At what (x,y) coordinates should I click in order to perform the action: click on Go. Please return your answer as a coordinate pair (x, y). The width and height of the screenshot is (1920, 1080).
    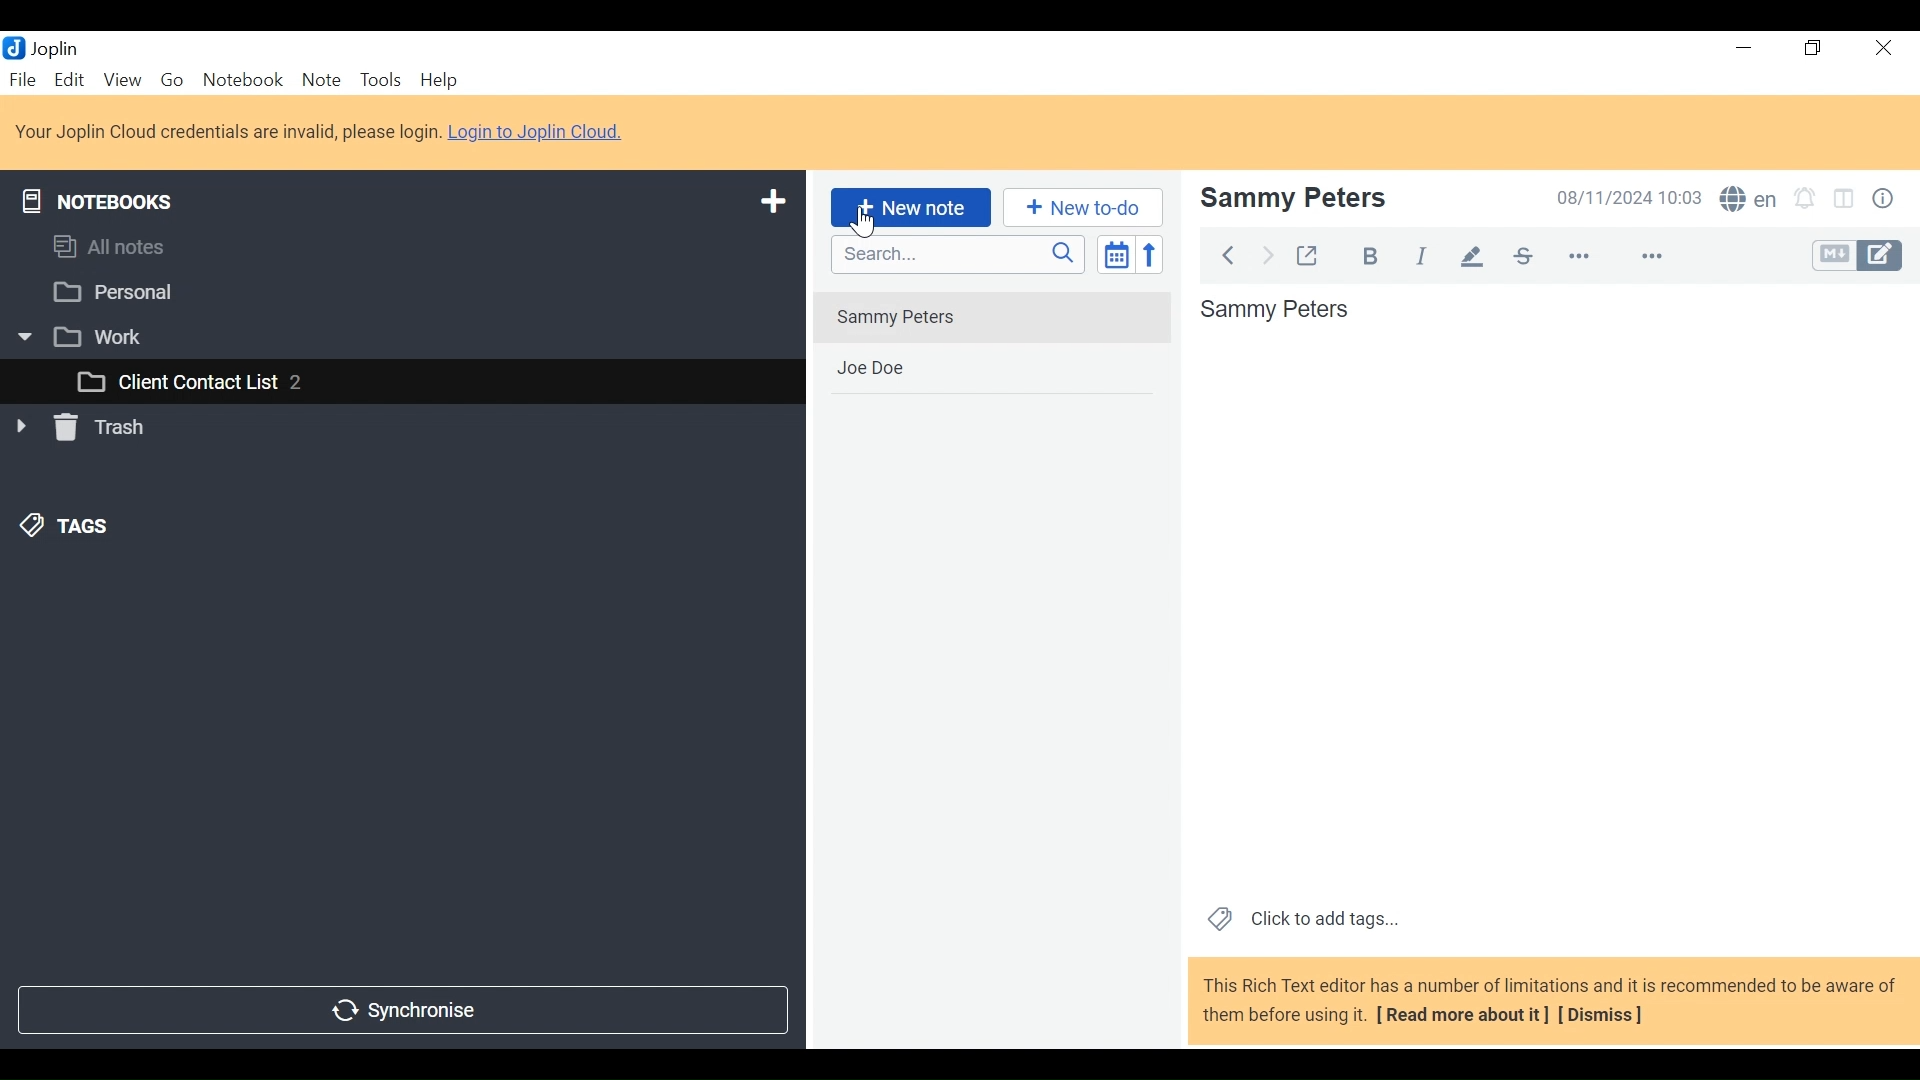
    Looking at the image, I should click on (171, 81).